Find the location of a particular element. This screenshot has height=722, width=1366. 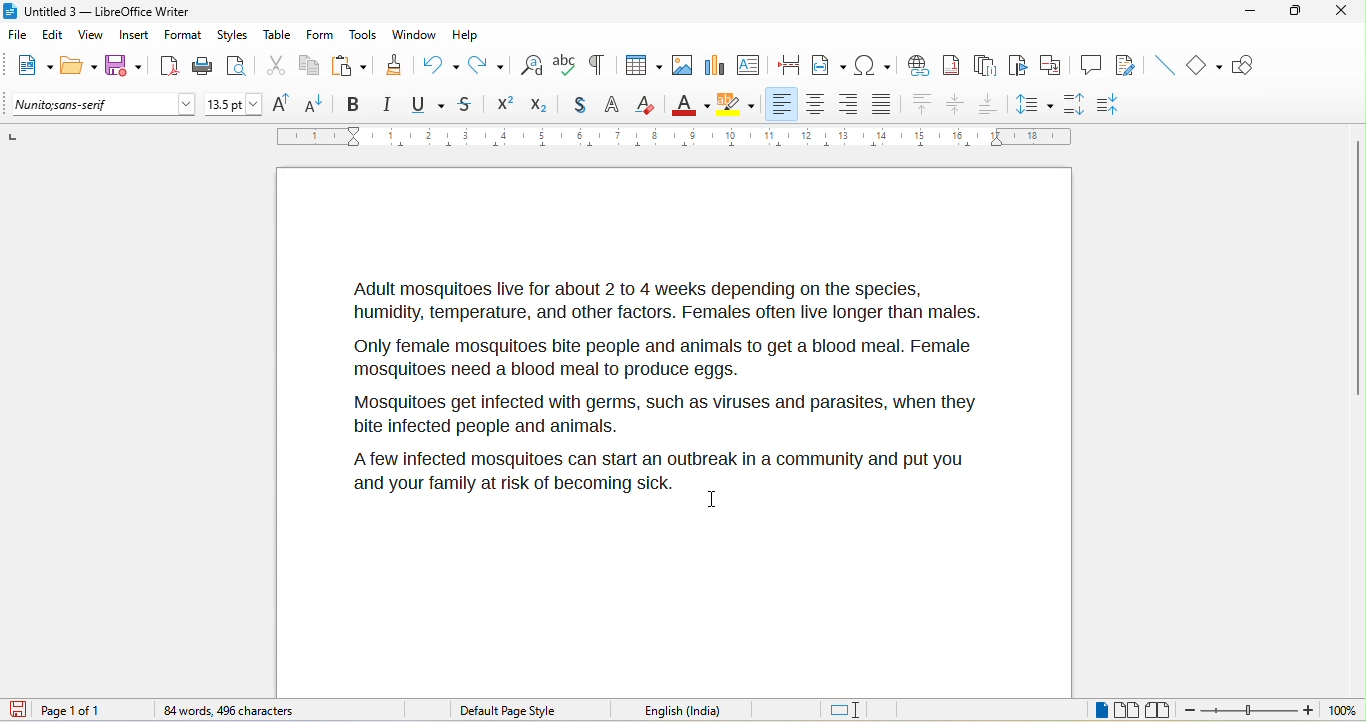

font color is located at coordinates (691, 103).